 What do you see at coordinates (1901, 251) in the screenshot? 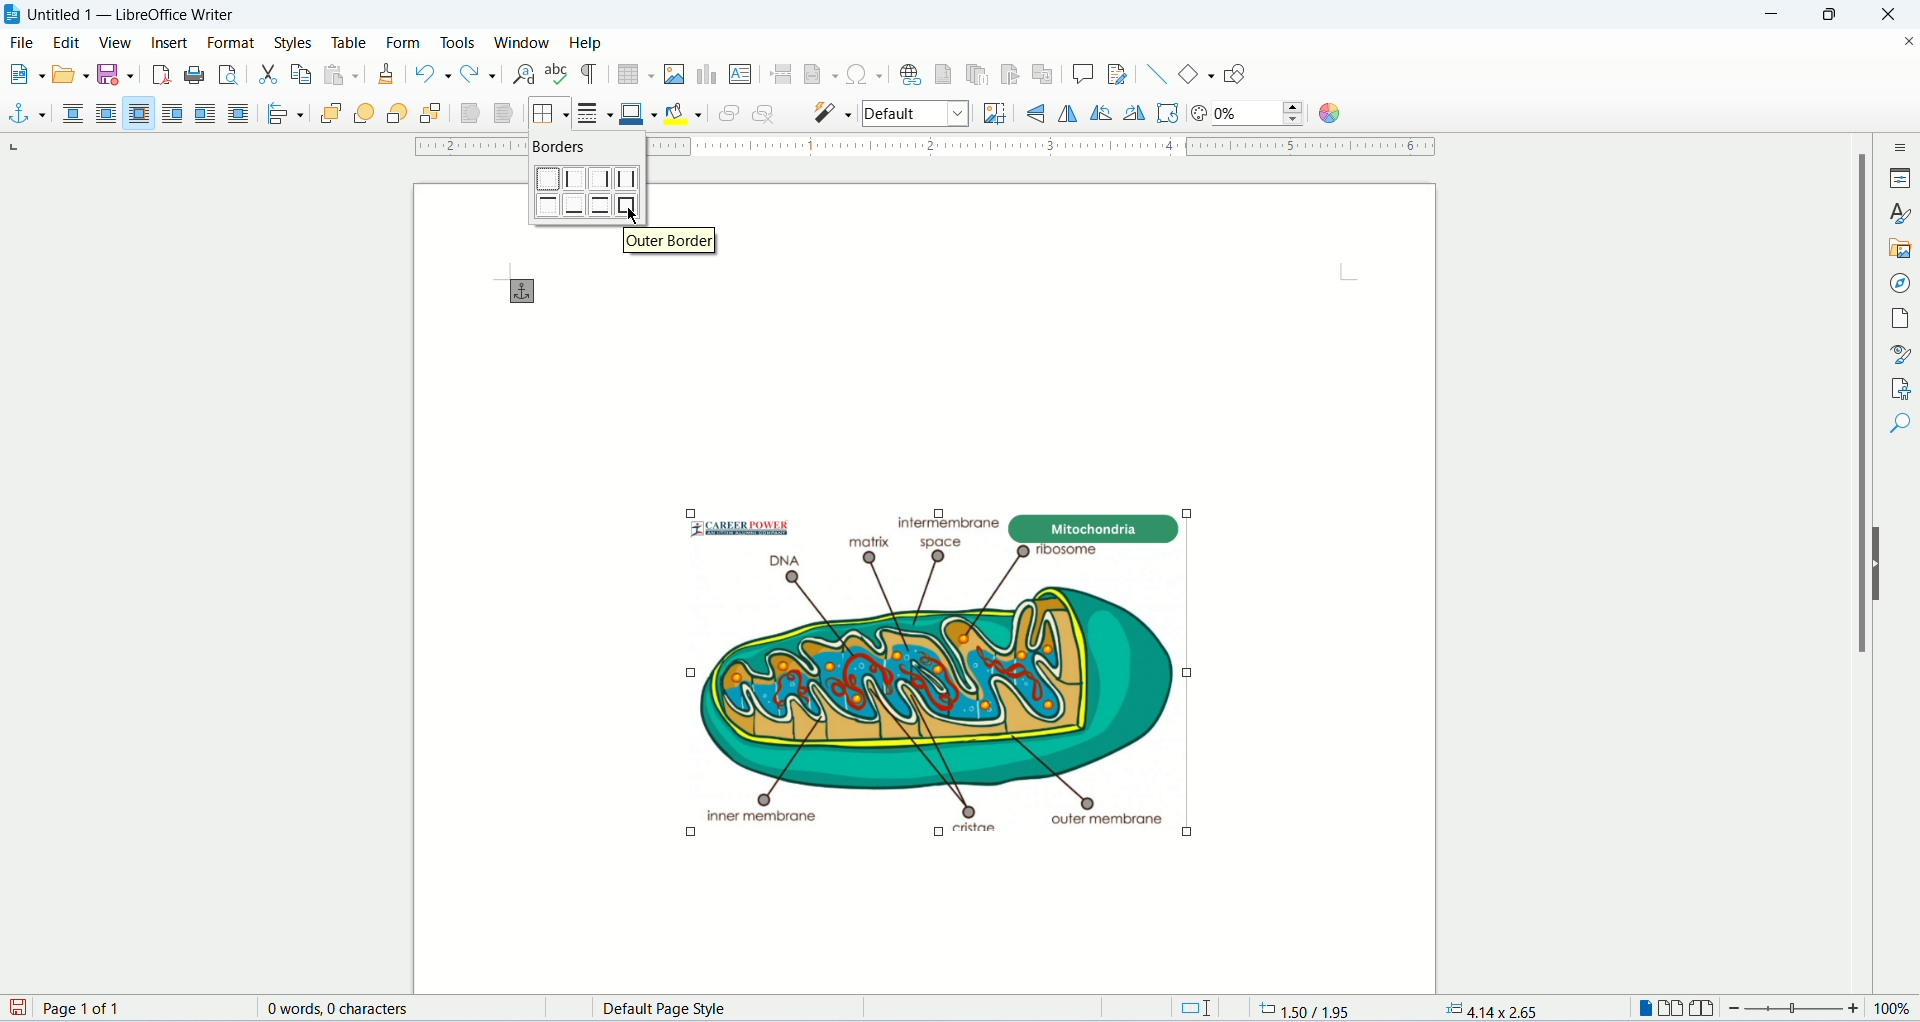
I see `gallery` at bounding box center [1901, 251].